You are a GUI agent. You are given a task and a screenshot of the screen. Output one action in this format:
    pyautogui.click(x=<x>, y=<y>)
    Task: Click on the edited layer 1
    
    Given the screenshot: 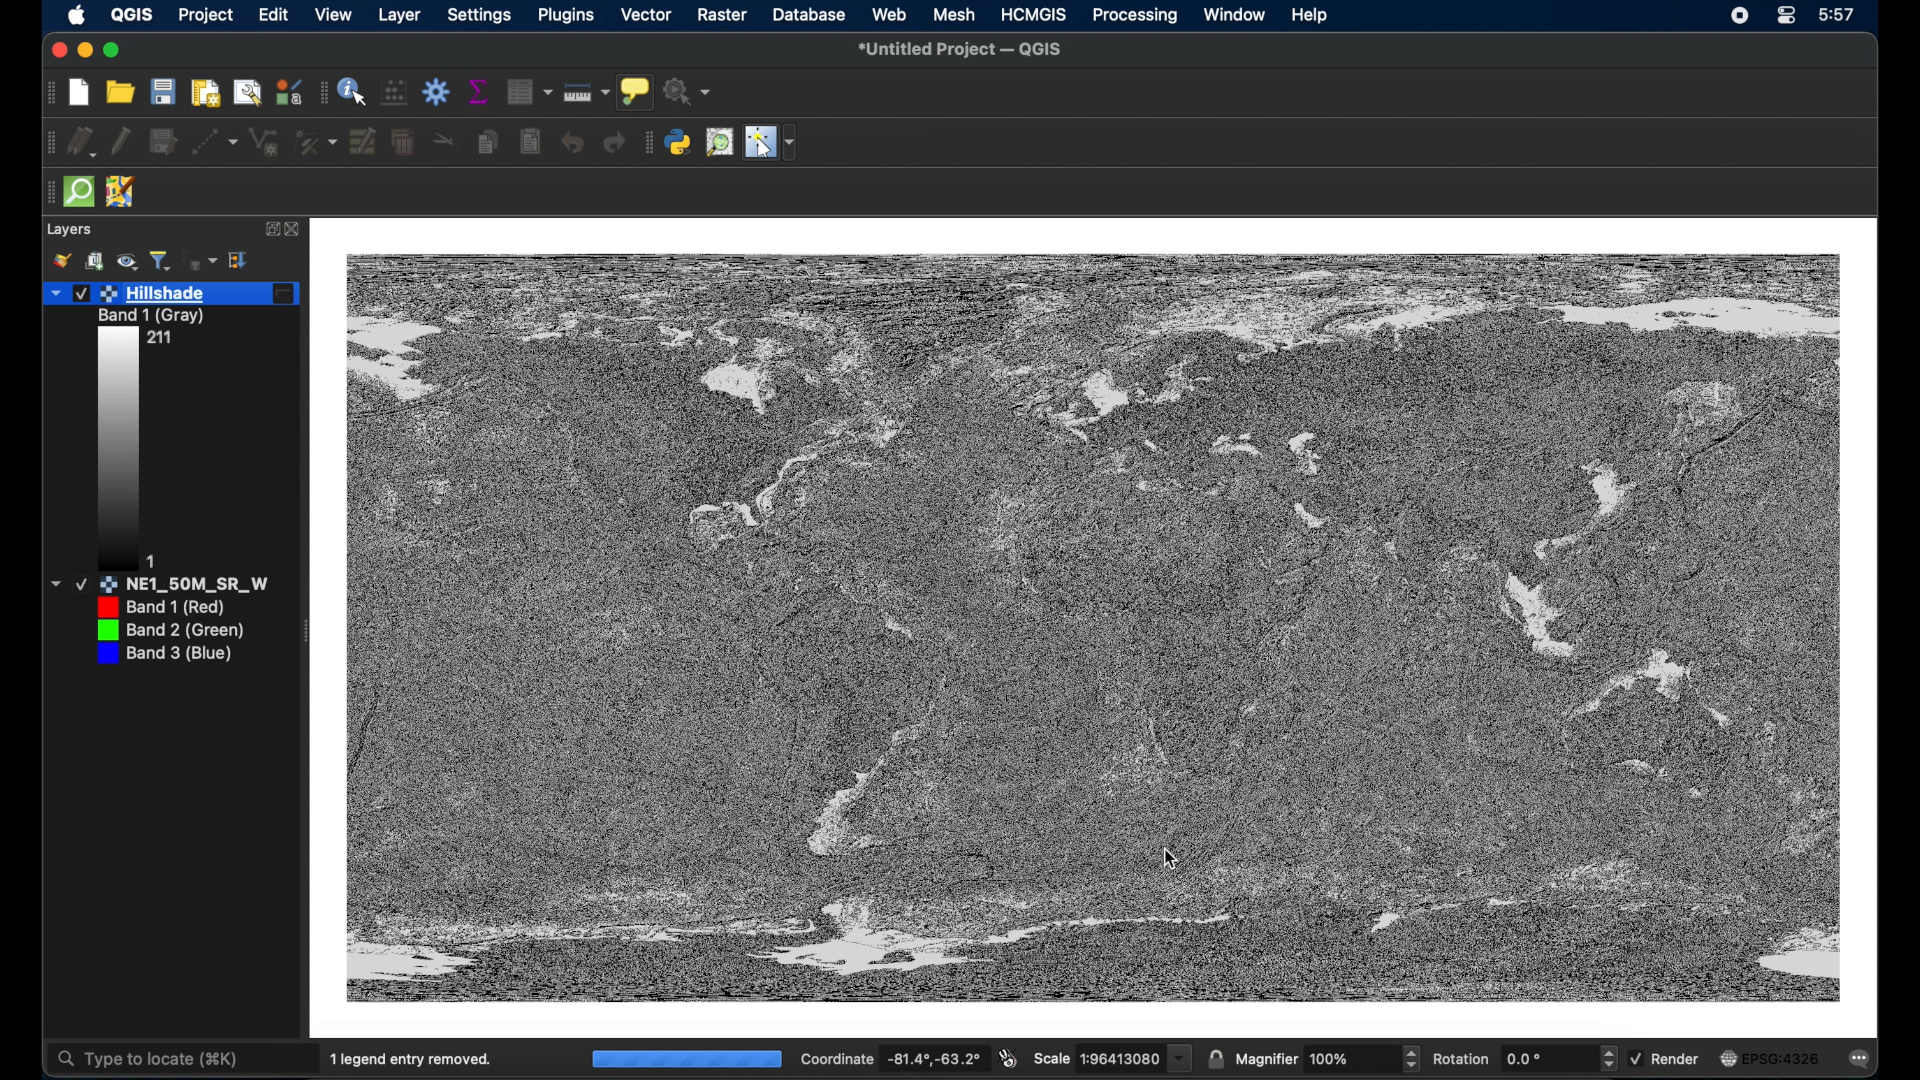 What is the action you would take?
    pyautogui.click(x=121, y=469)
    